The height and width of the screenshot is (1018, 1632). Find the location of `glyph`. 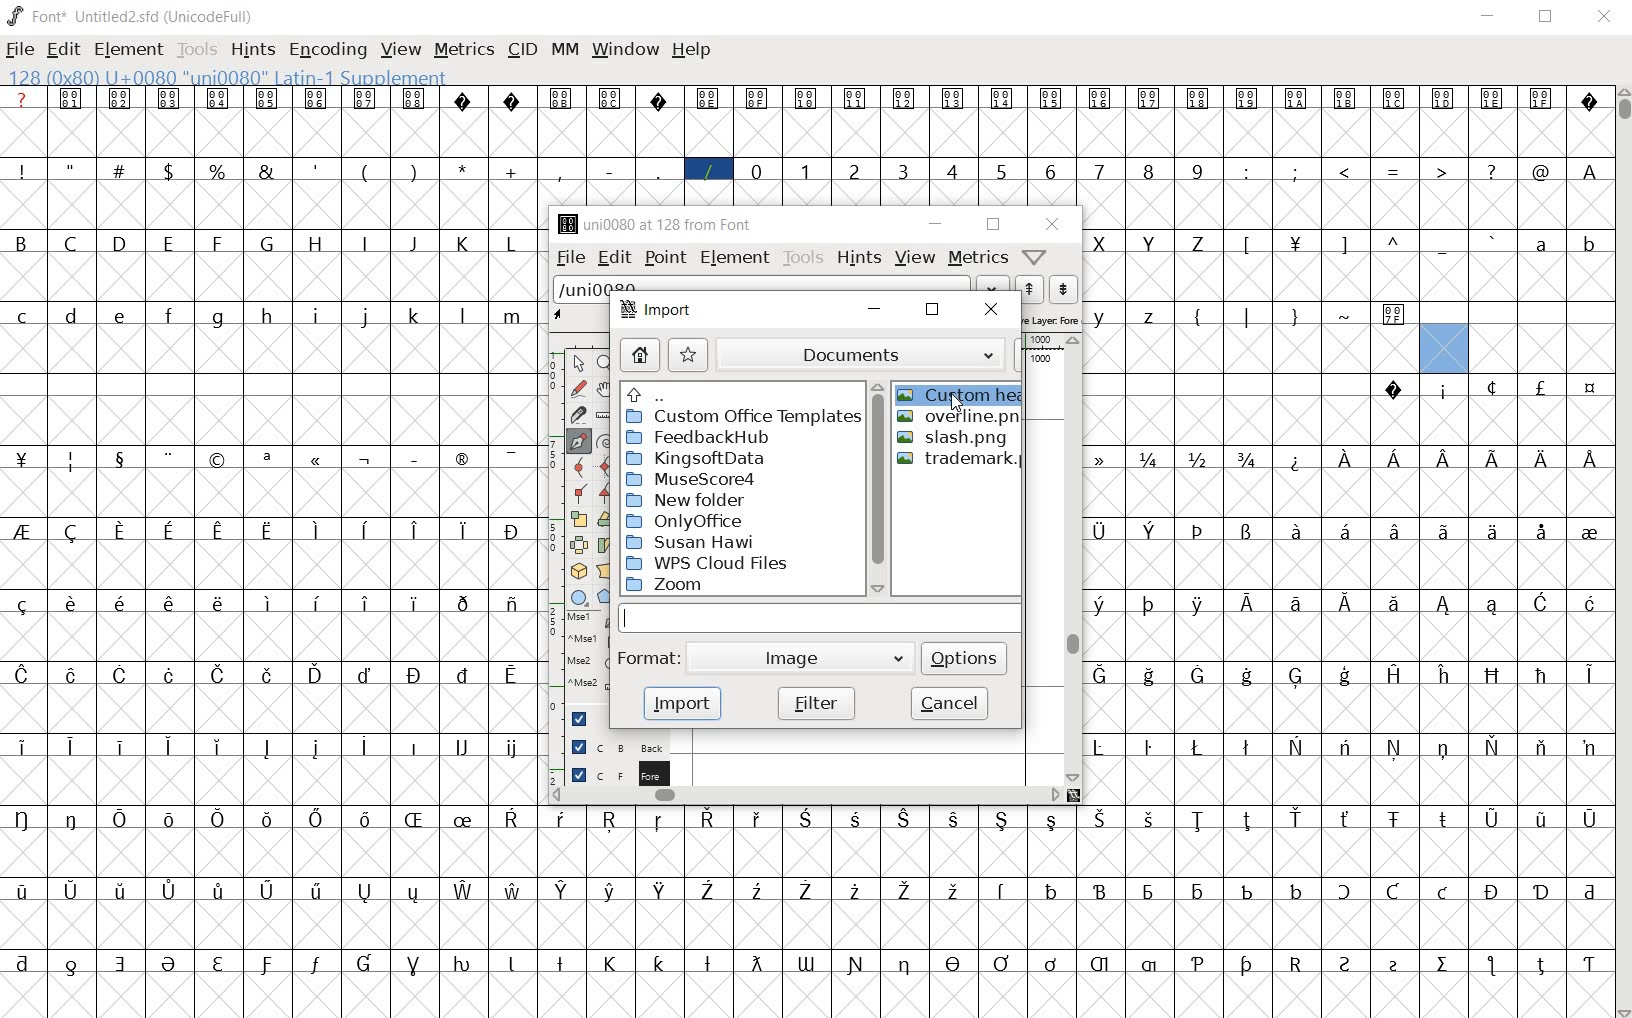

glyph is located at coordinates (72, 890).